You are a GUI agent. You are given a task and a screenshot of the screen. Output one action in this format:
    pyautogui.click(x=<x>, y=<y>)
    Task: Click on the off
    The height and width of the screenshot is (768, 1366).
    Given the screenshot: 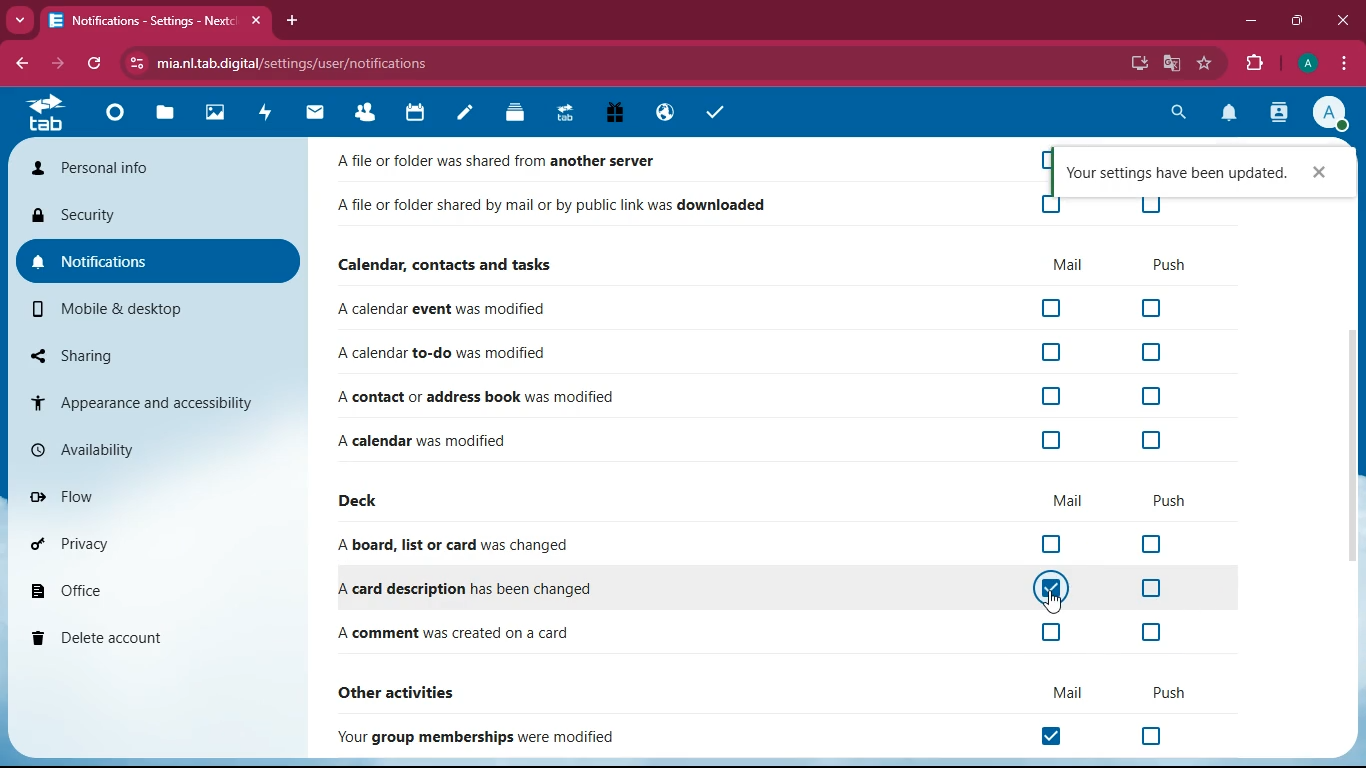 What is the action you would take?
    pyautogui.click(x=1152, y=309)
    